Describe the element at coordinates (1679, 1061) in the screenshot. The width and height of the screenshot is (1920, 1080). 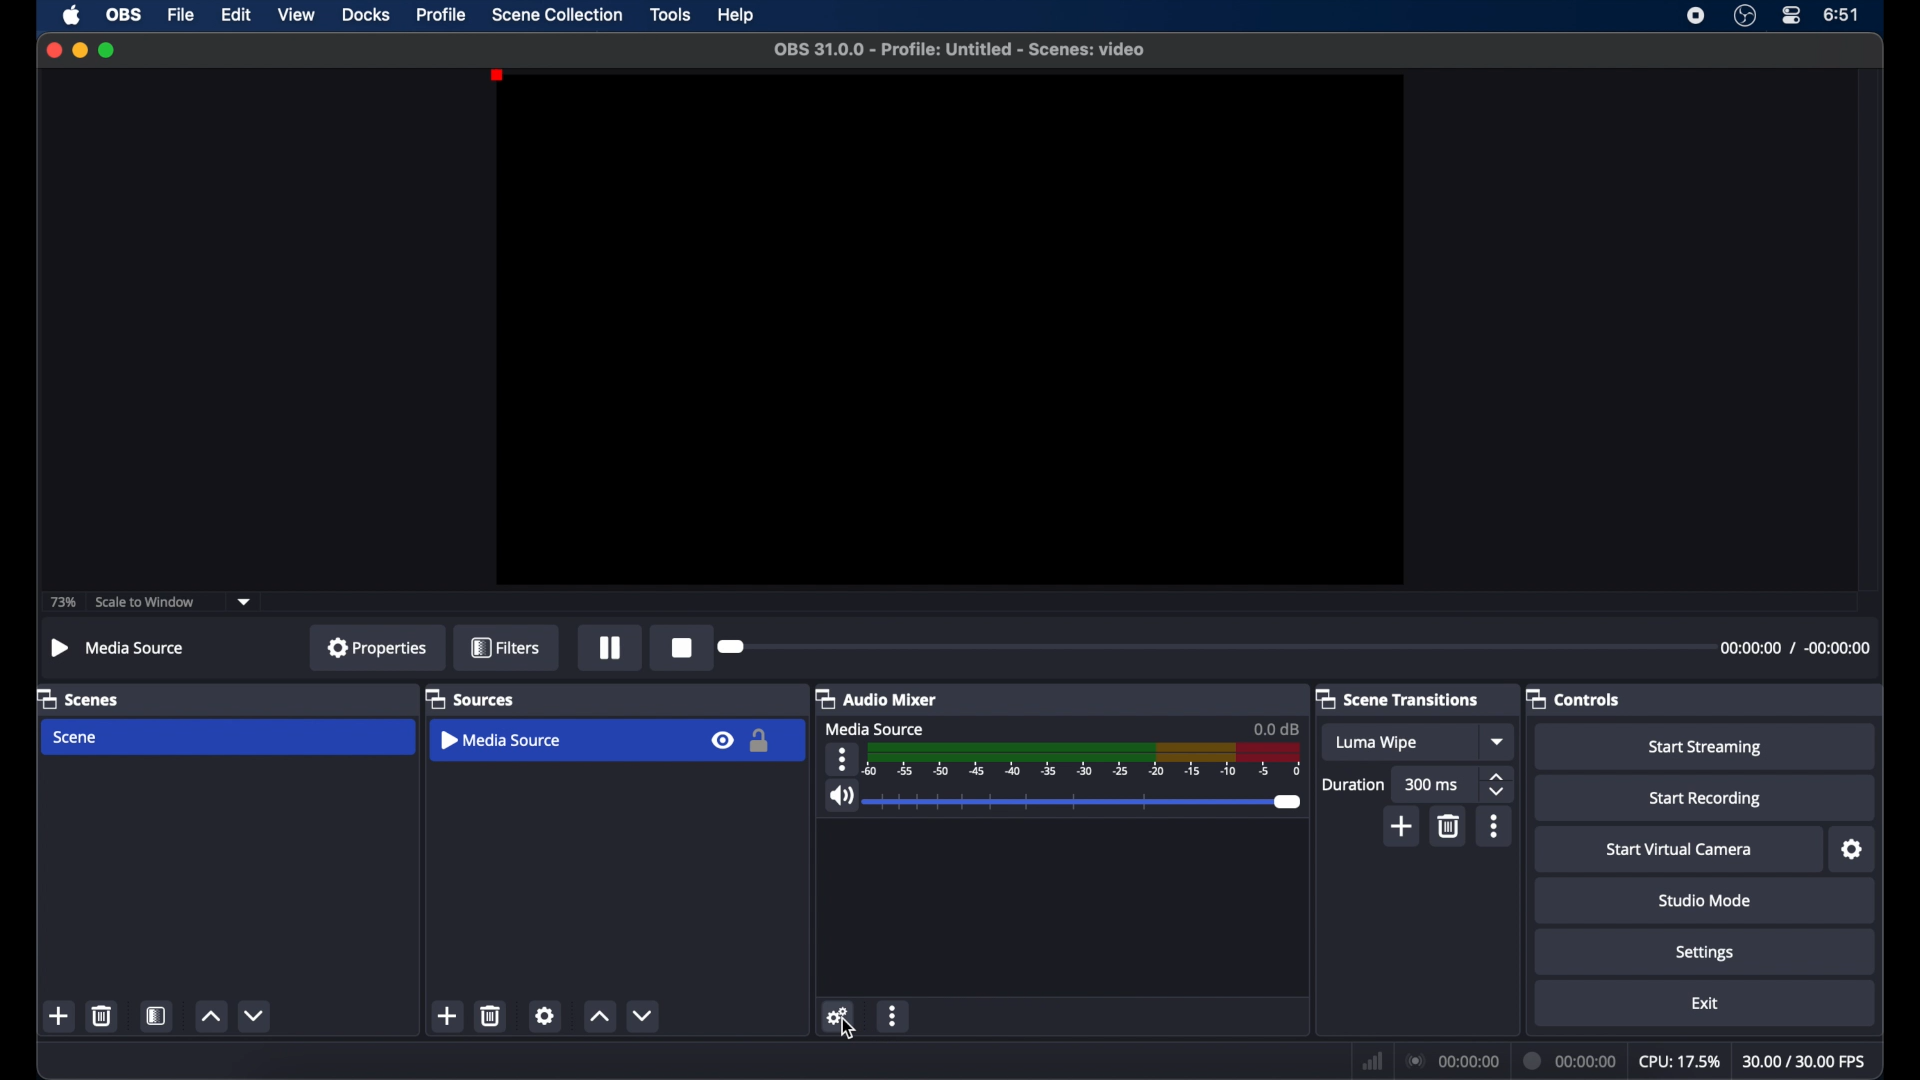
I see `cpu` at that location.